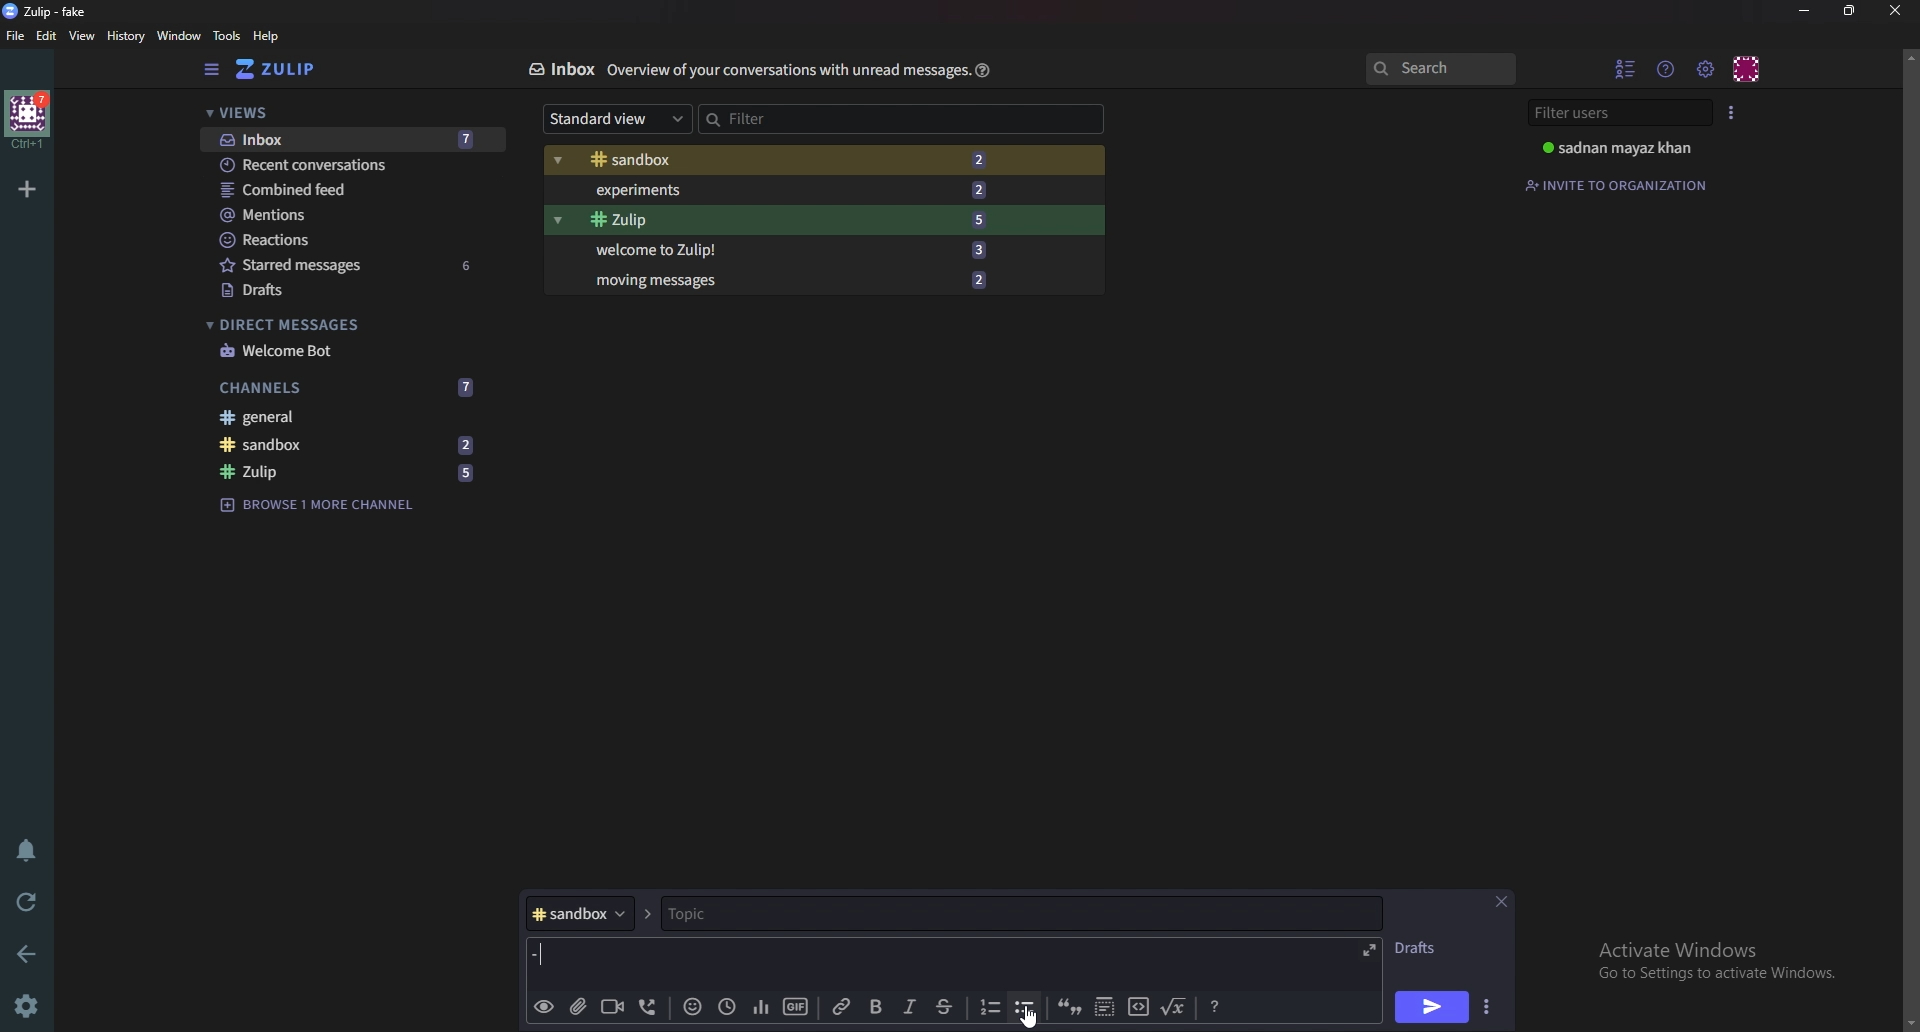 This screenshot has width=1920, height=1032. What do you see at coordinates (611, 1005) in the screenshot?
I see `Video call` at bounding box center [611, 1005].